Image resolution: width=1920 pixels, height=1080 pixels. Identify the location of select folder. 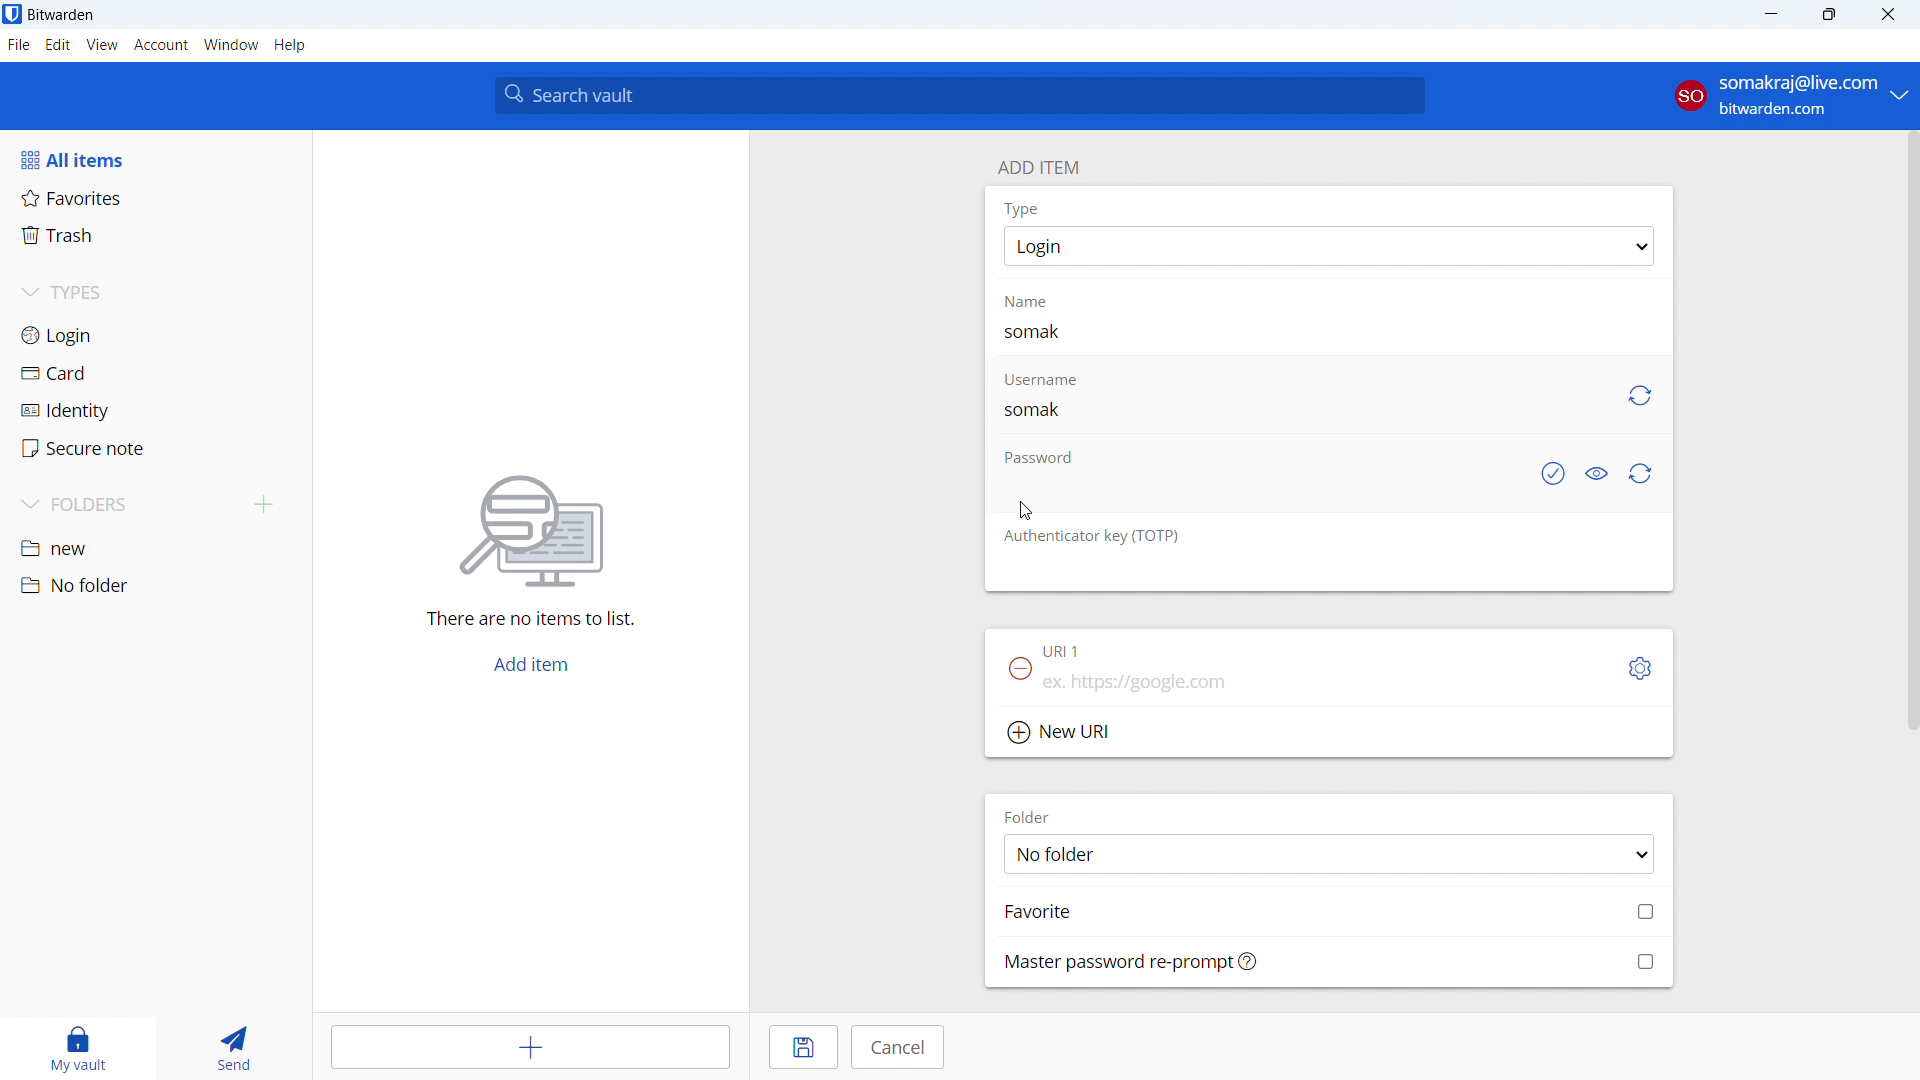
(1328, 853).